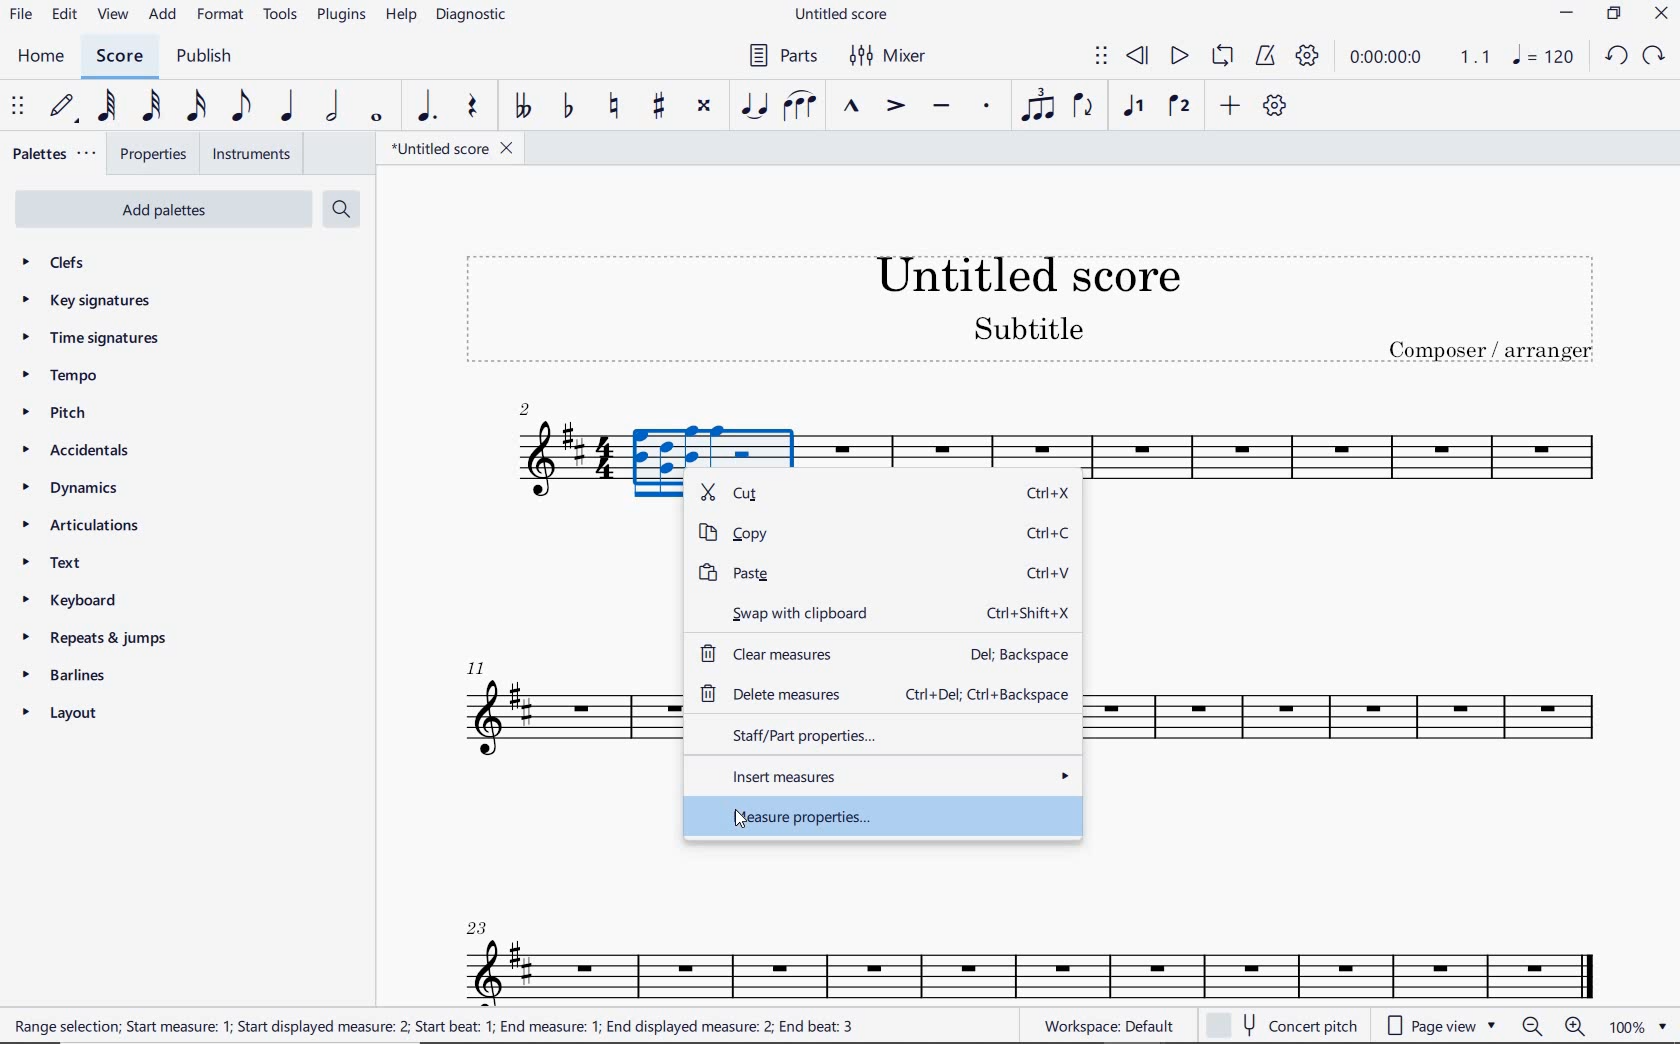 The image size is (1680, 1044). What do you see at coordinates (344, 210) in the screenshot?
I see `SEARCH PALETTES` at bounding box center [344, 210].